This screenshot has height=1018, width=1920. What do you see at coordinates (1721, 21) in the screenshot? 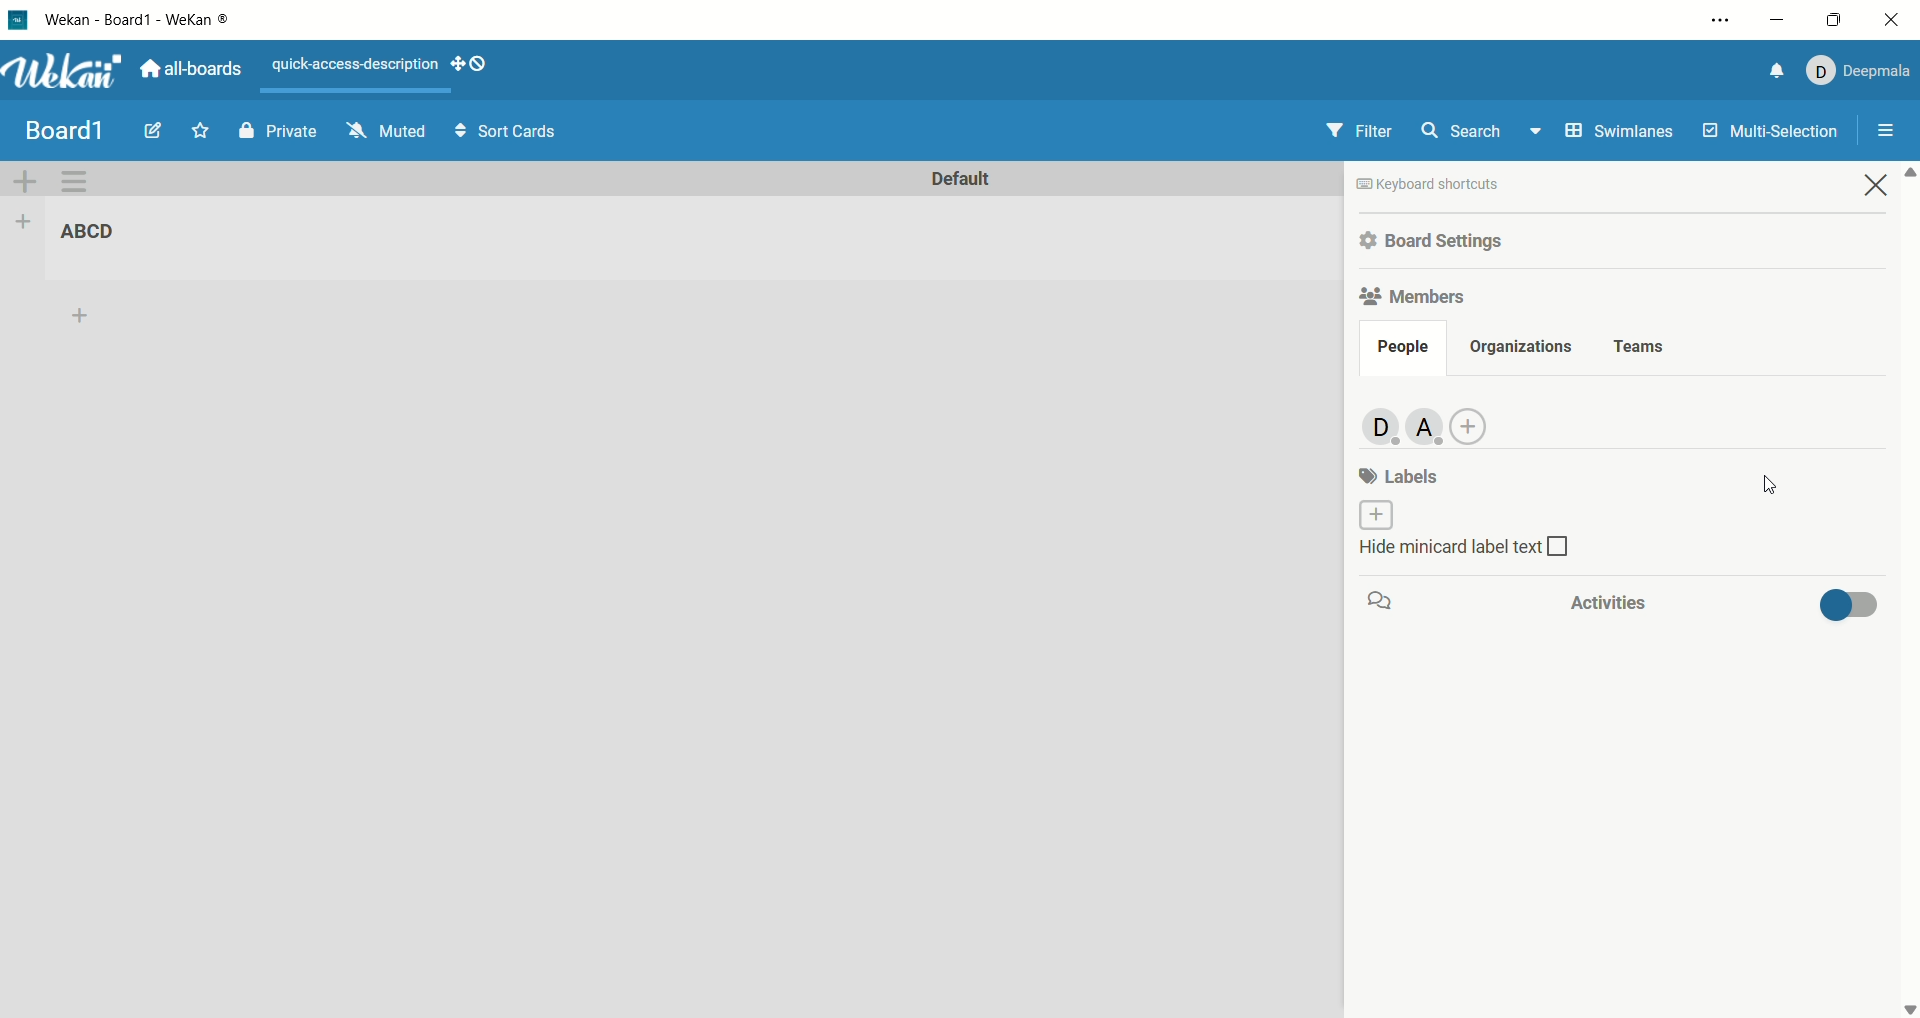
I see `settings and options` at bounding box center [1721, 21].